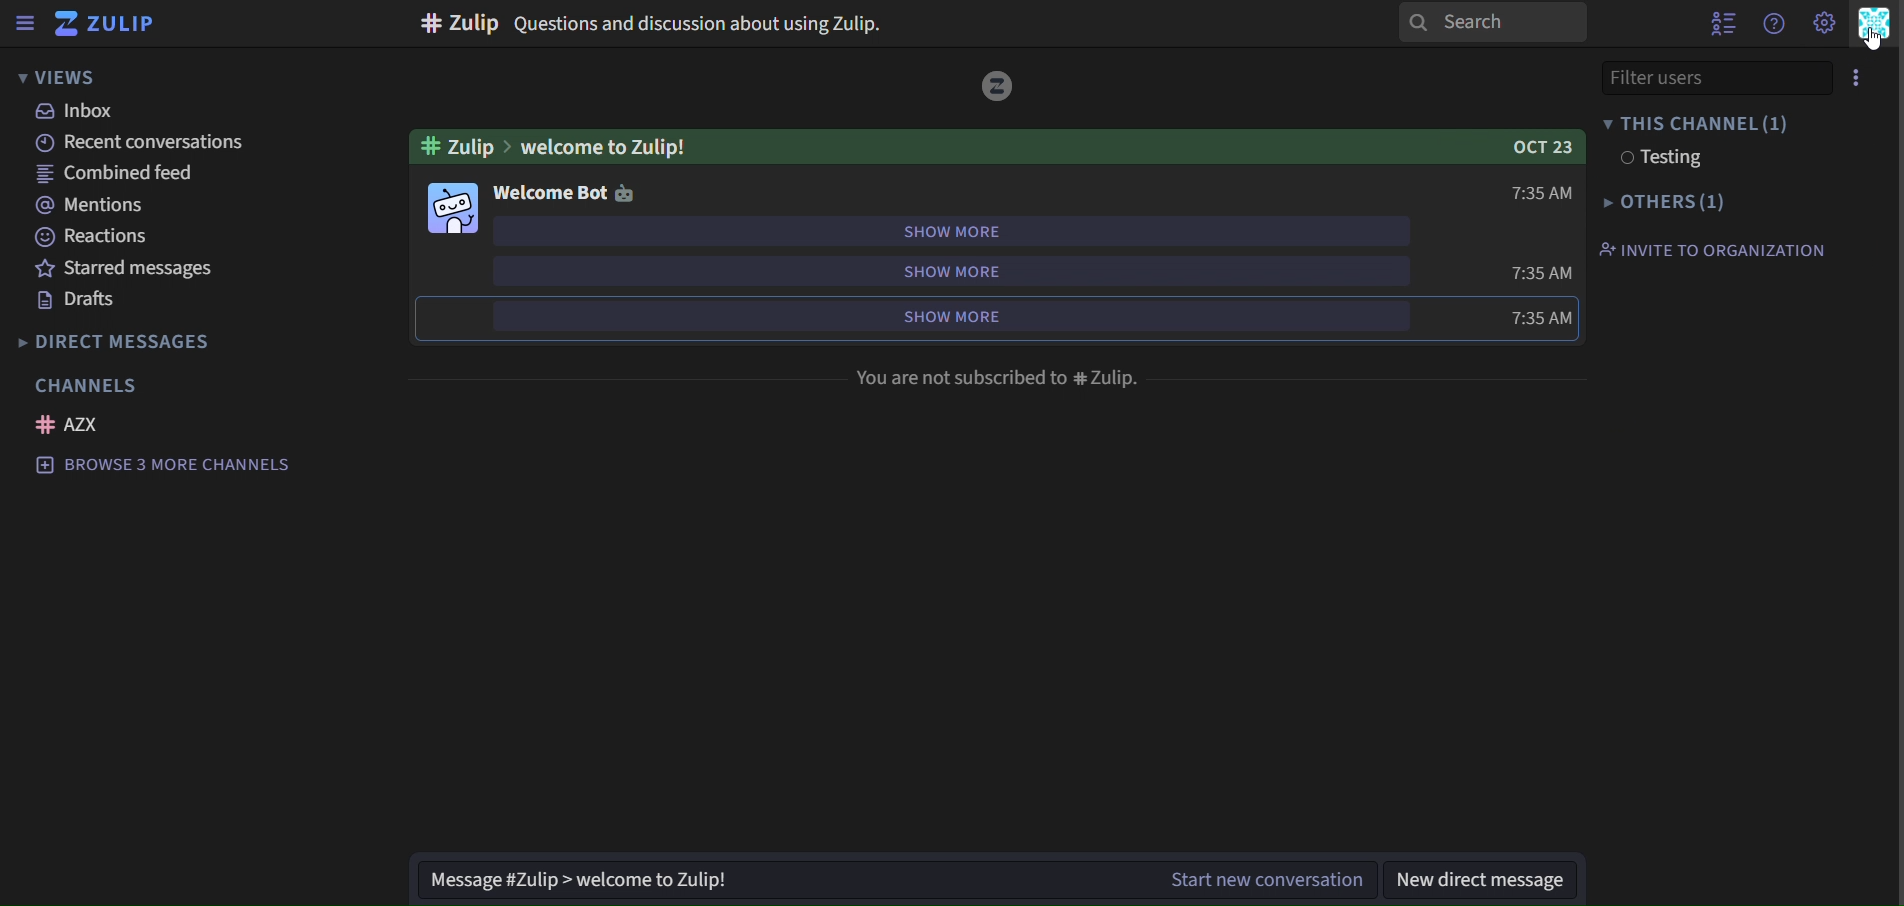 The height and width of the screenshot is (906, 1904). What do you see at coordinates (1004, 378) in the screenshot?
I see `You are not subscribed to #Zulip` at bounding box center [1004, 378].